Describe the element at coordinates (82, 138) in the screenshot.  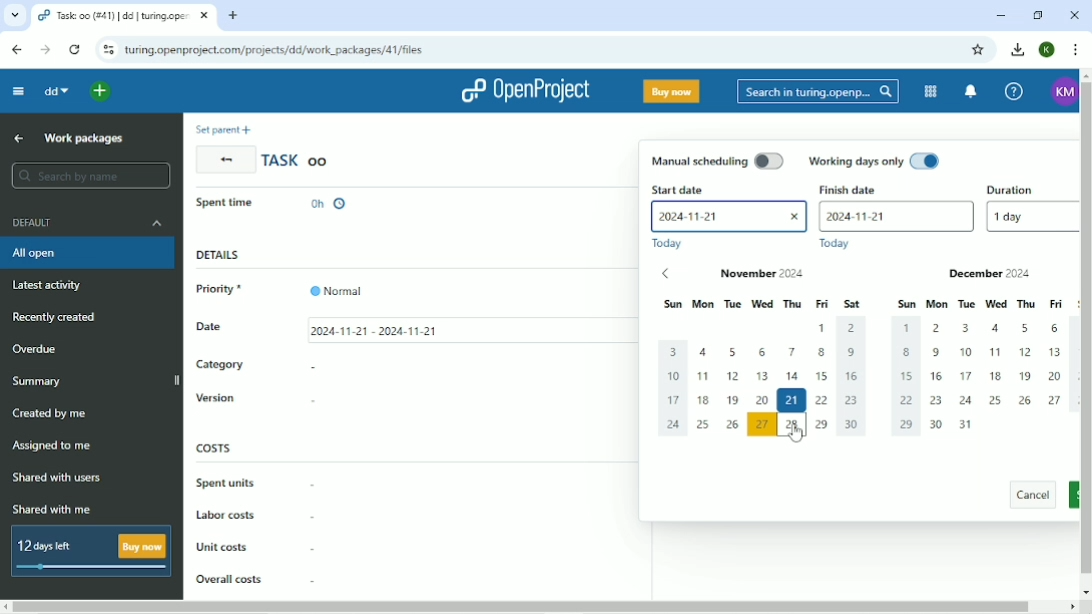
I see `Work packages` at that location.